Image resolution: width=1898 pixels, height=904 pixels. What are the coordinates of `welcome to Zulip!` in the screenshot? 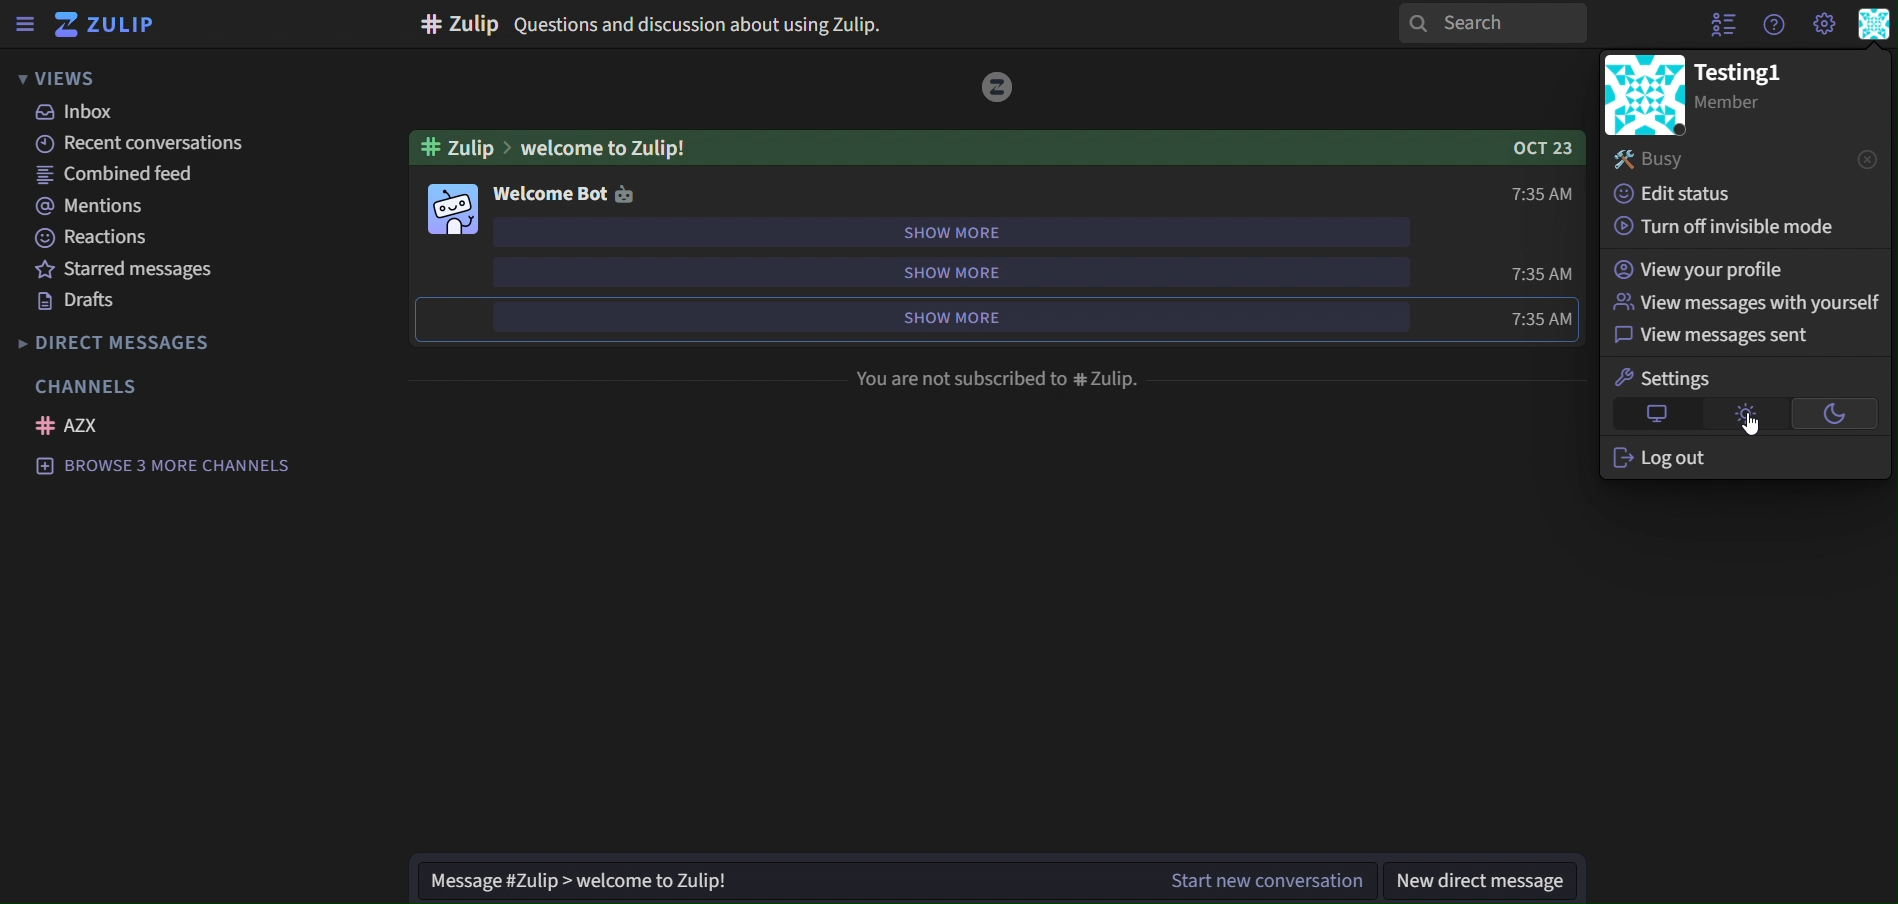 It's located at (610, 149).